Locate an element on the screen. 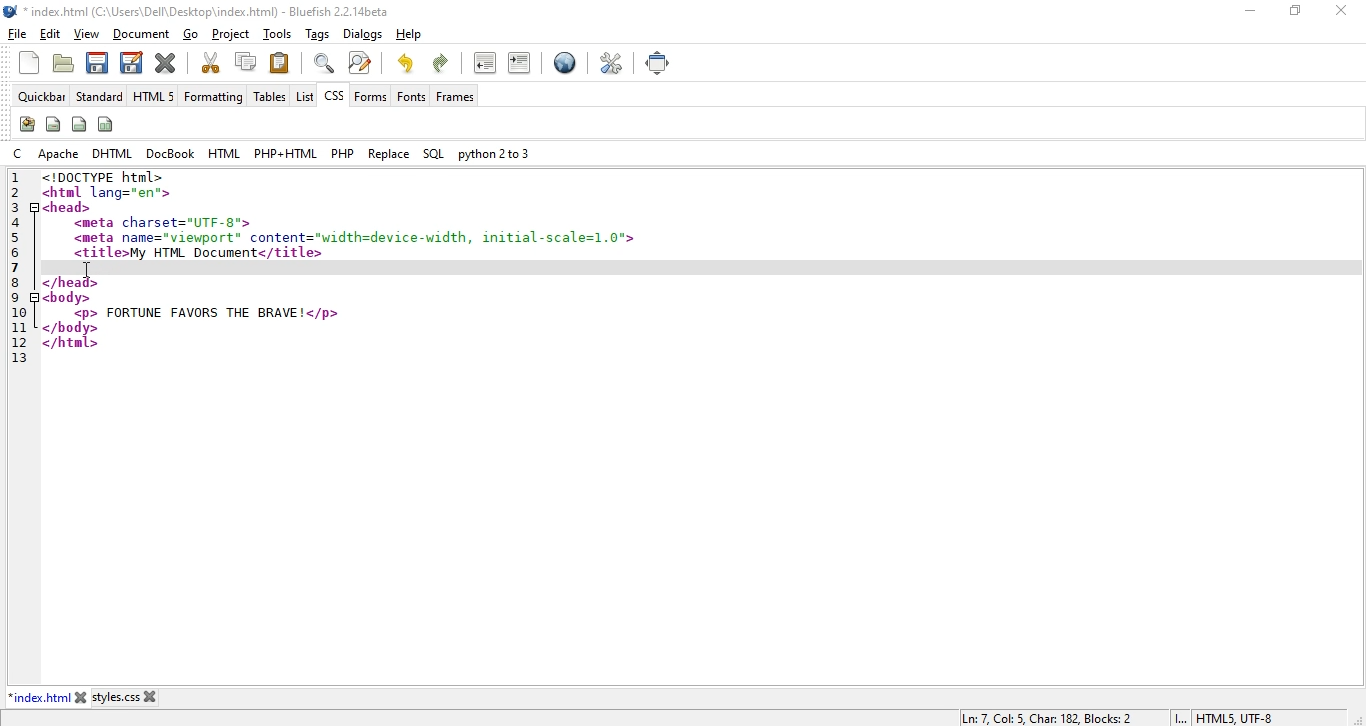 The image size is (1366, 726). quickbar is located at coordinates (44, 97).